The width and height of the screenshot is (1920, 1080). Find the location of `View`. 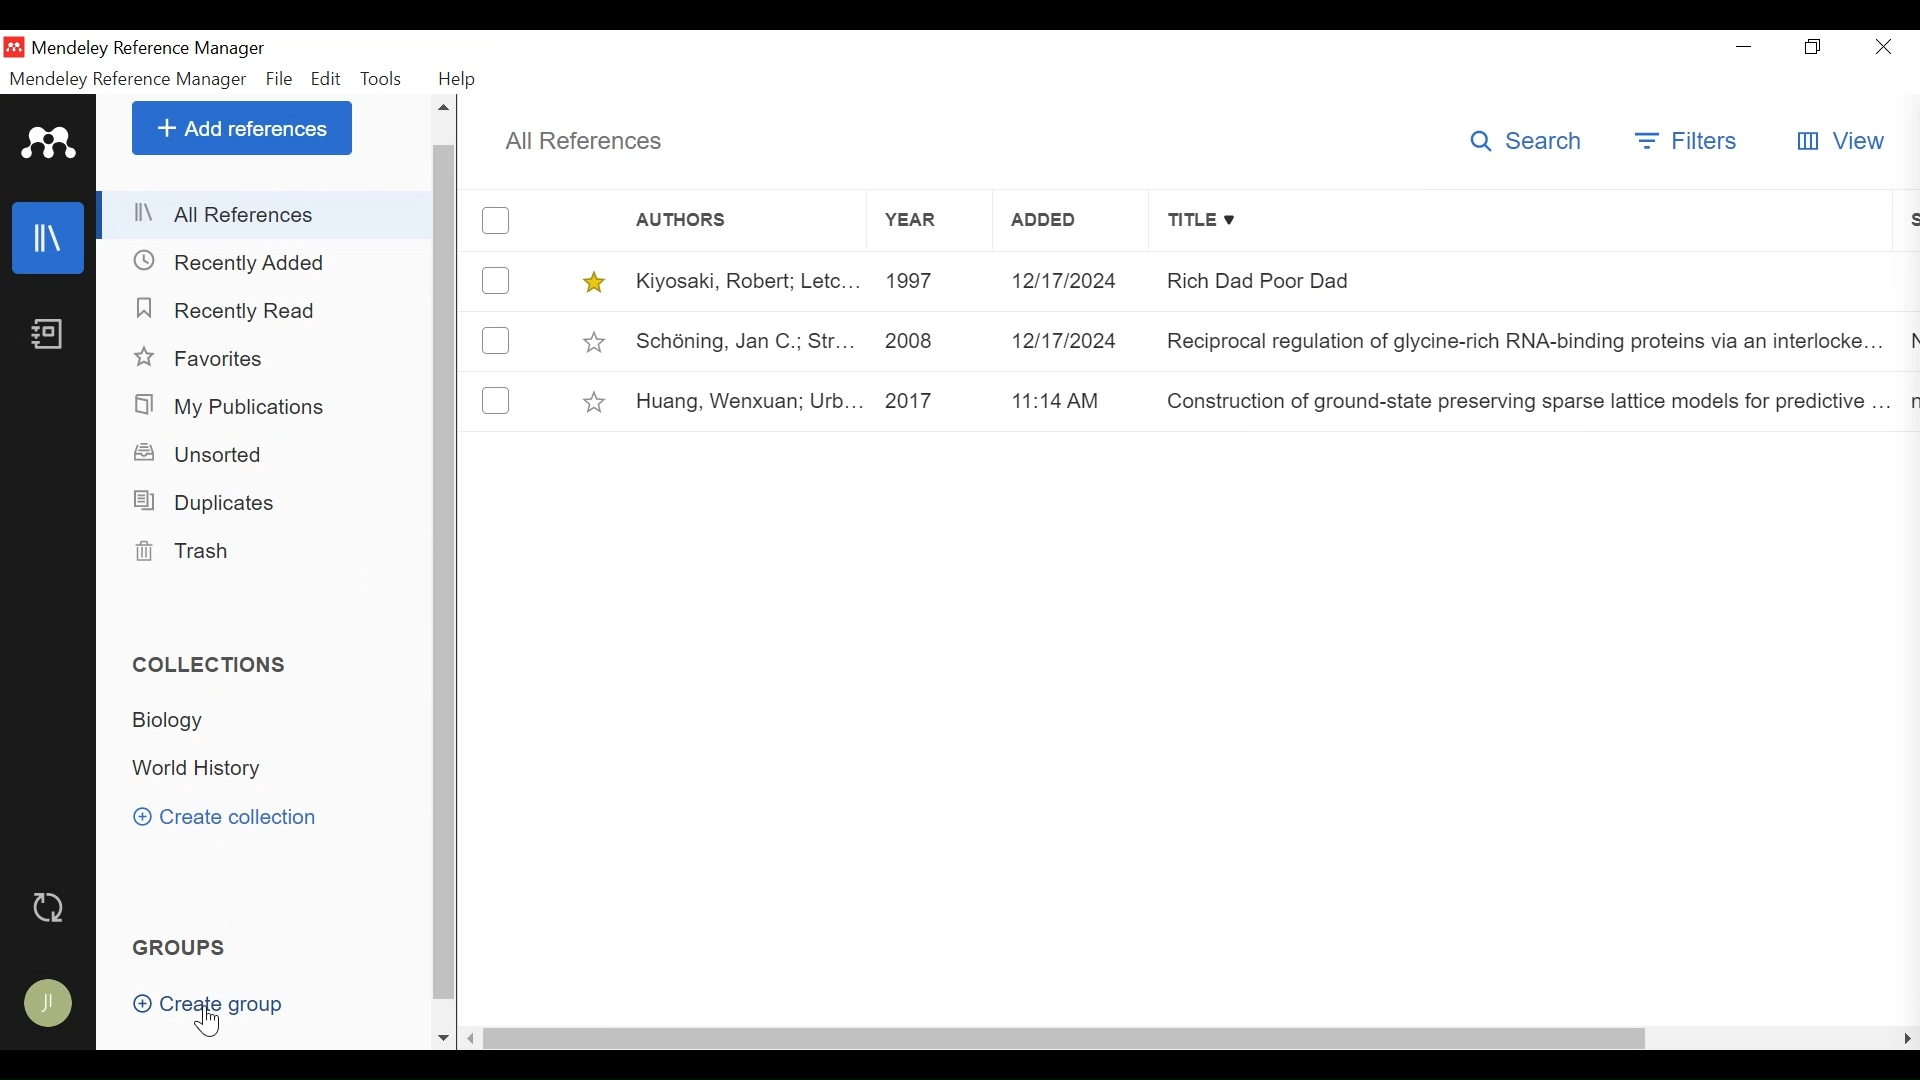

View is located at coordinates (1839, 140).